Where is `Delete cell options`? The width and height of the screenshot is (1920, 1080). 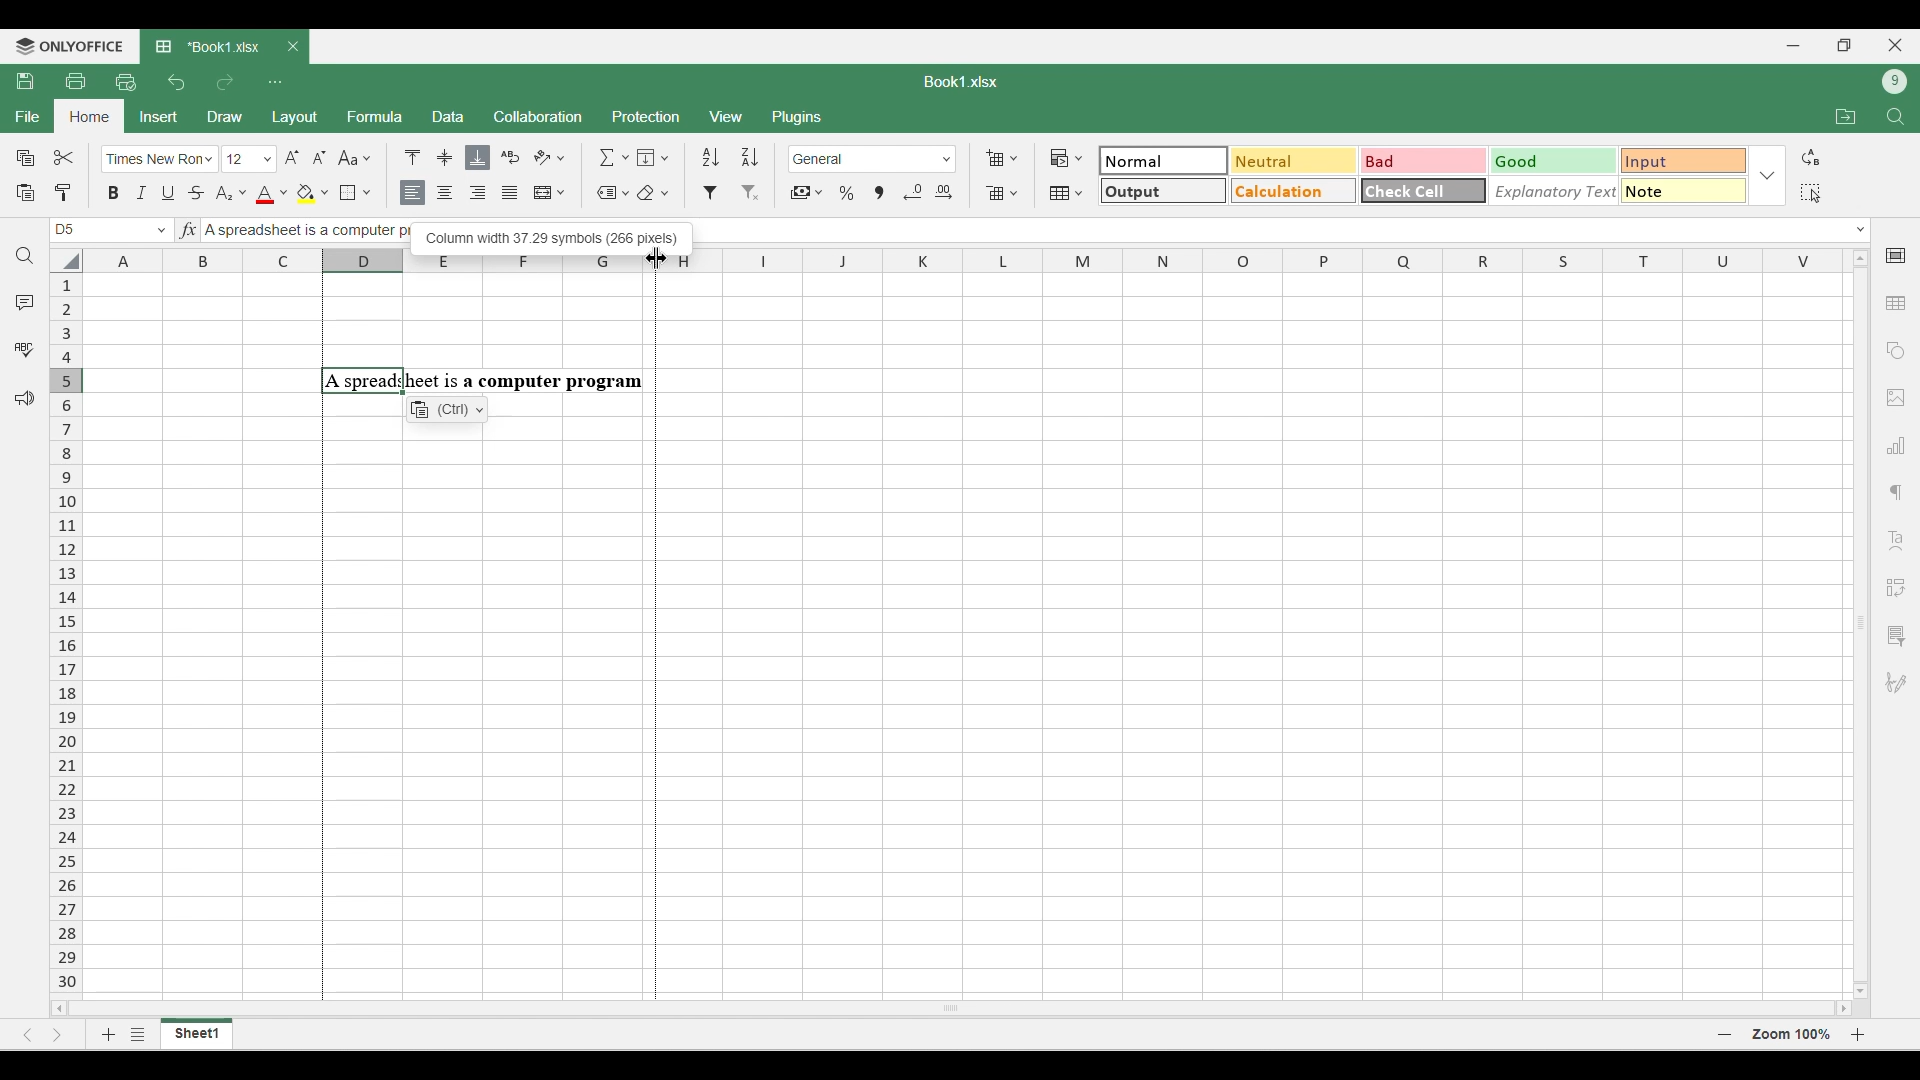 Delete cell options is located at coordinates (1001, 193).